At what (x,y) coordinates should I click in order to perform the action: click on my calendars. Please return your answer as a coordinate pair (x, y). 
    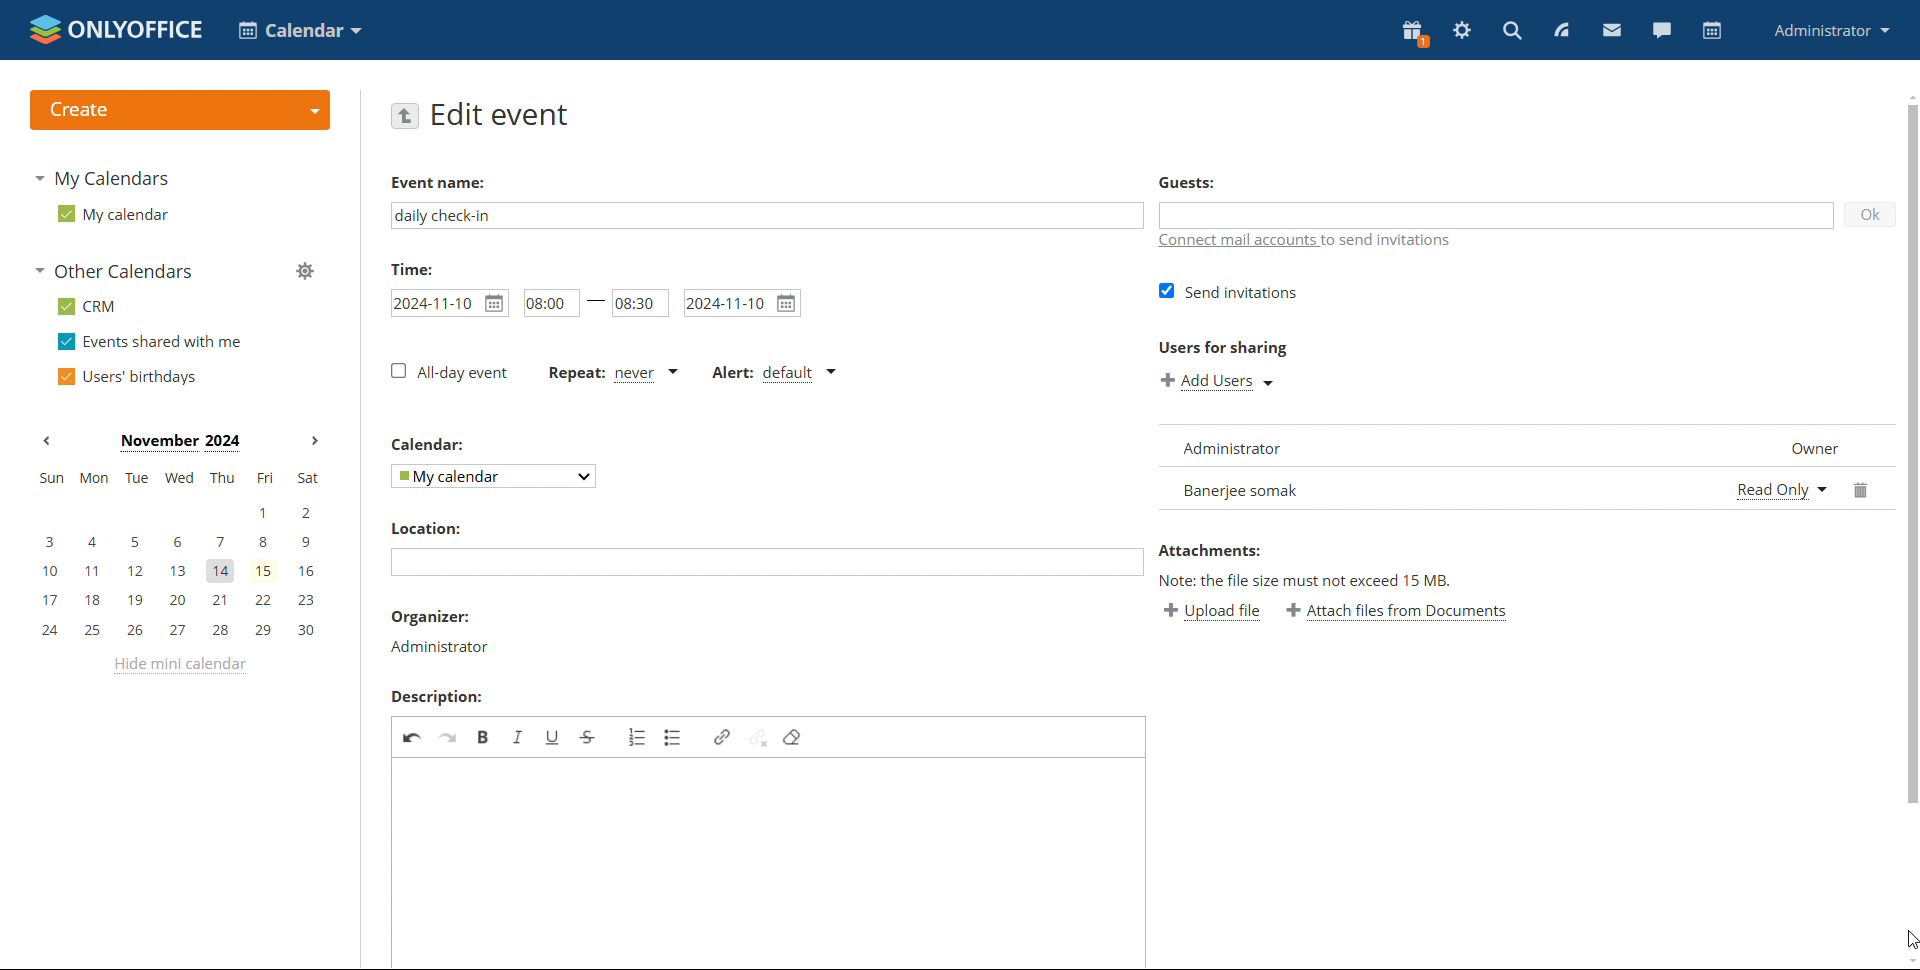
    Looking at the image, I should click on (100, 178).